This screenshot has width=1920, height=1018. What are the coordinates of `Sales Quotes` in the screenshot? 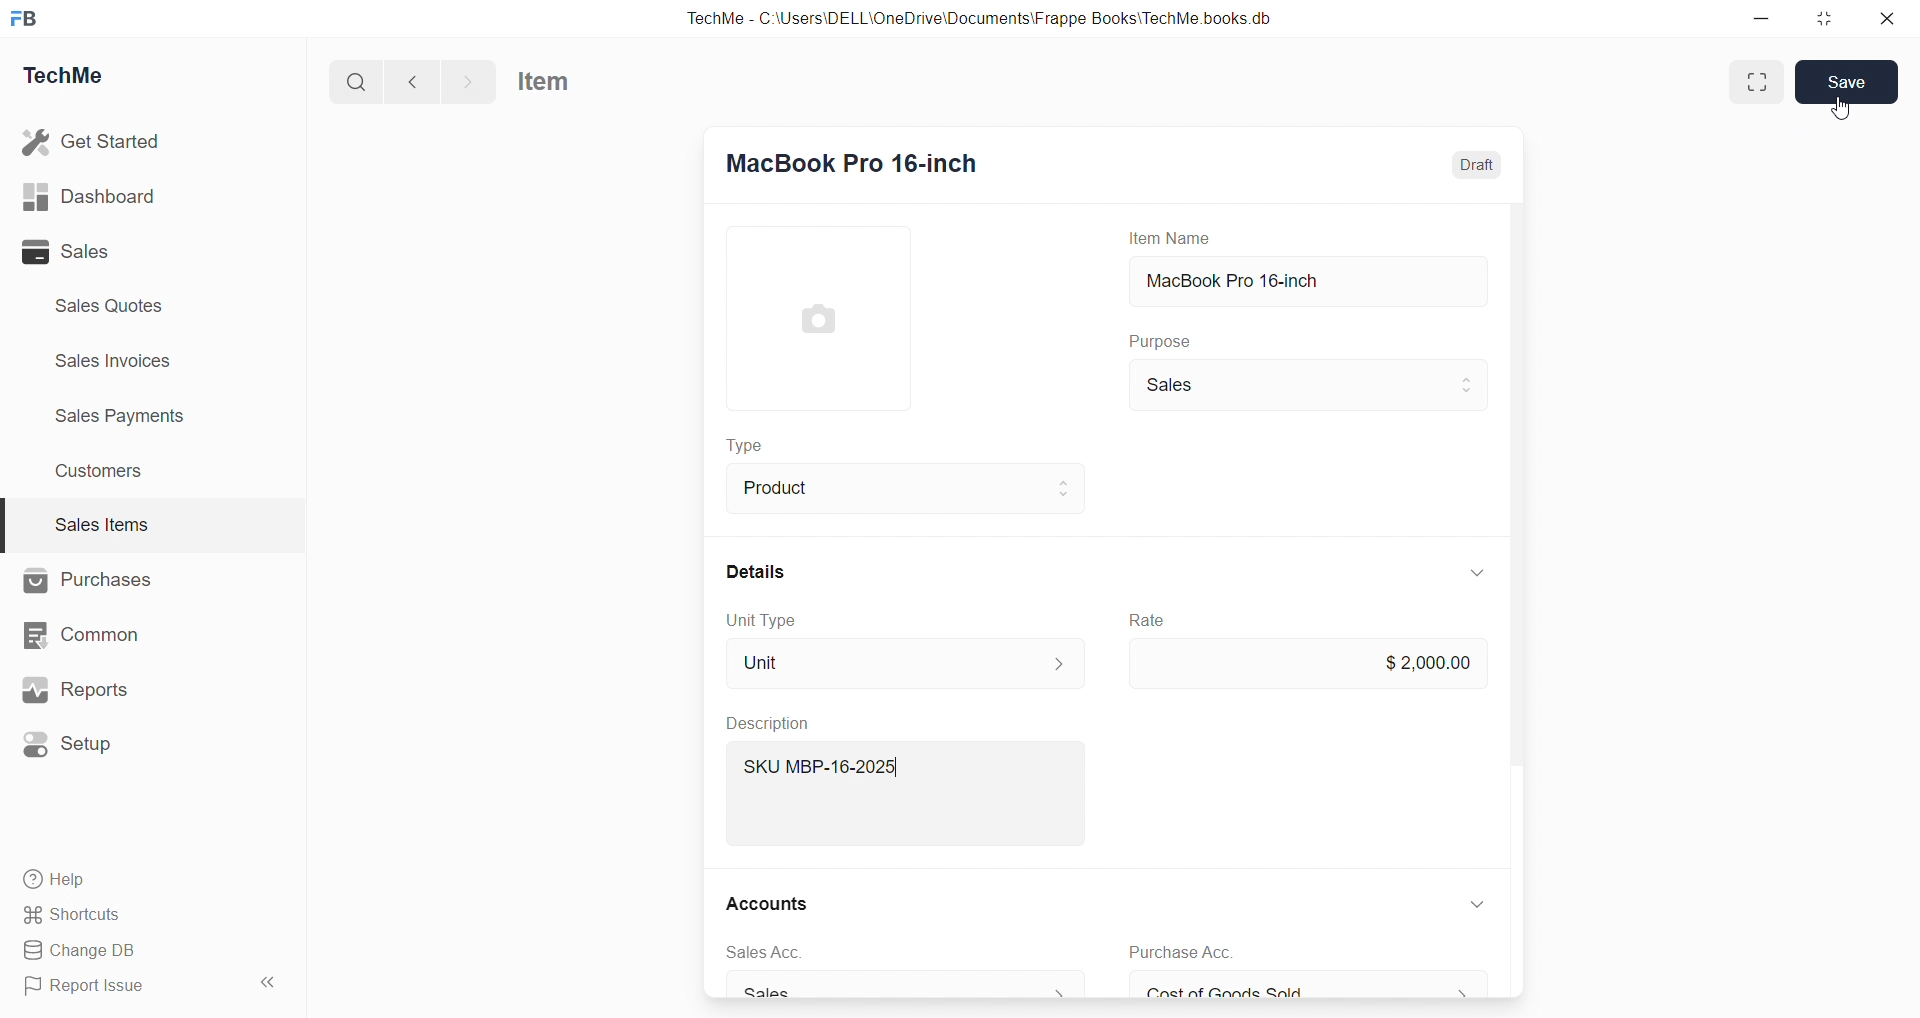 It's located at (111, 305).